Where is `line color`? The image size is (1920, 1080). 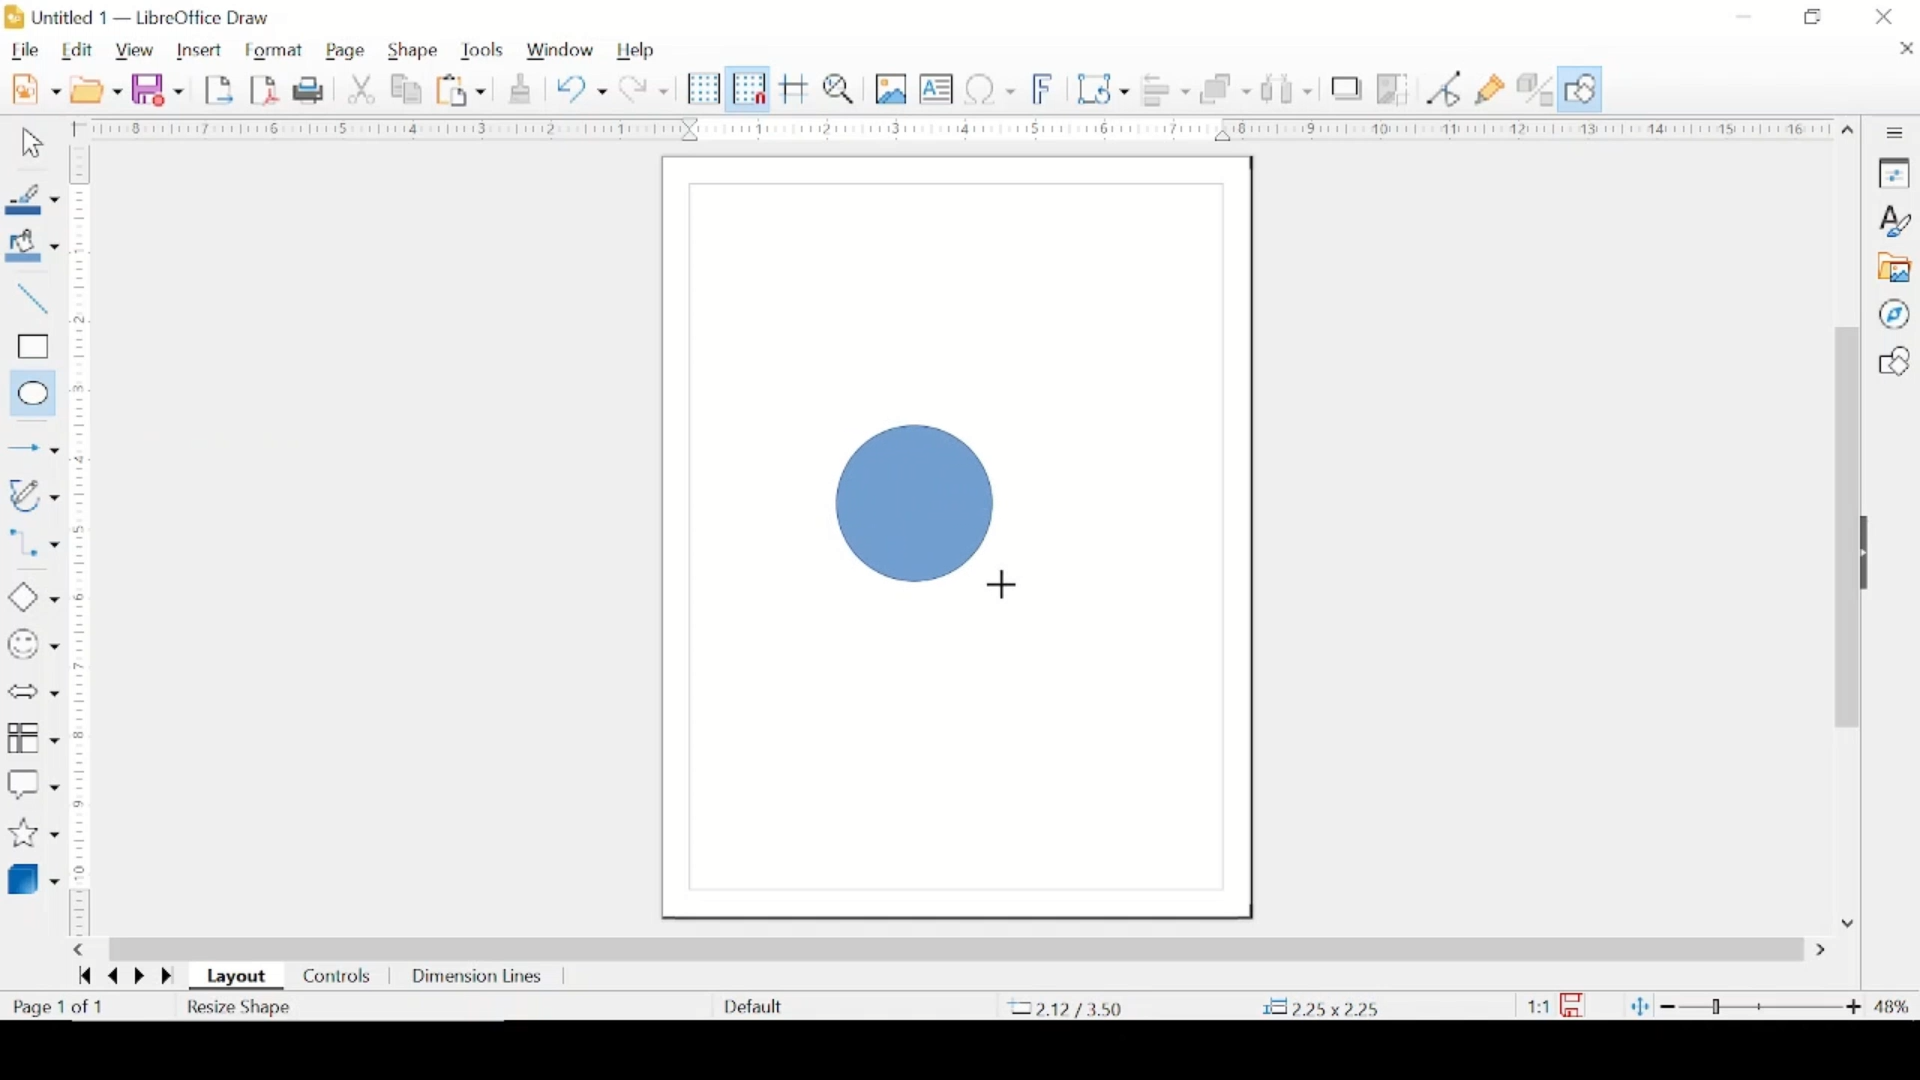
line color is located at coordinates (32, 199).